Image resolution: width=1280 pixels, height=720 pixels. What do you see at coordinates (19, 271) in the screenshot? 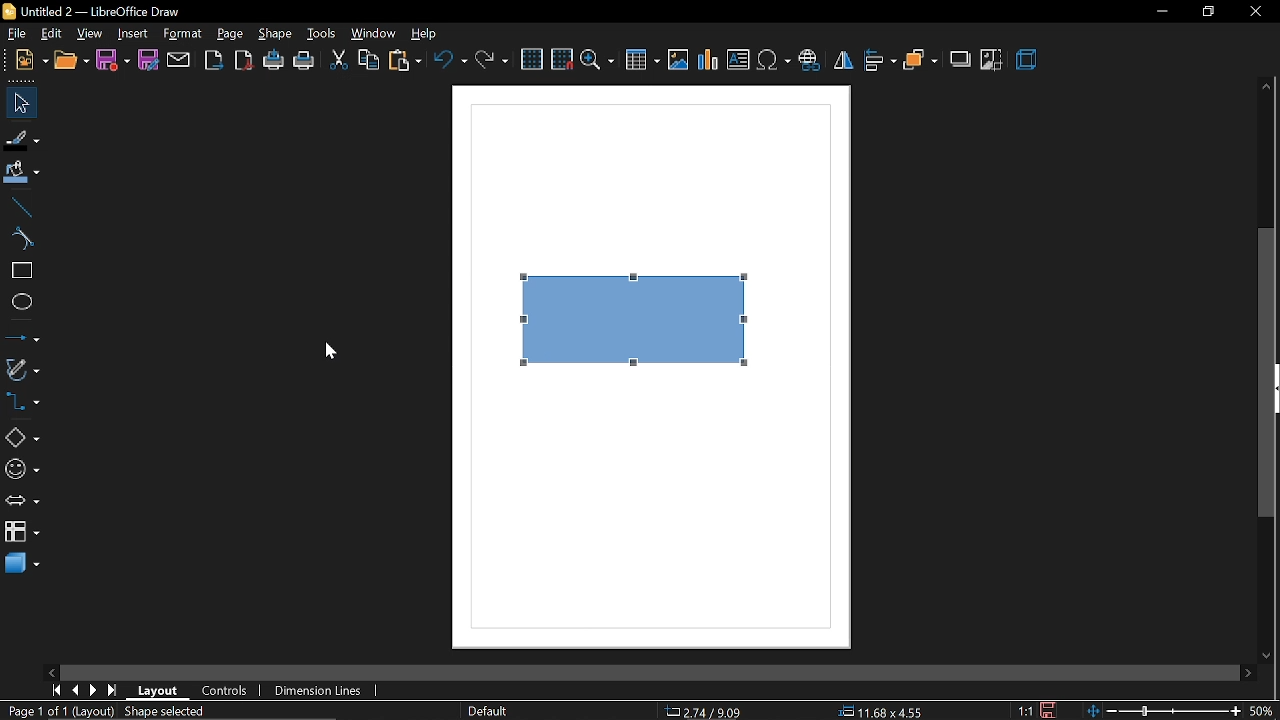
I see `rectagle` at bounding box center [19, 271].